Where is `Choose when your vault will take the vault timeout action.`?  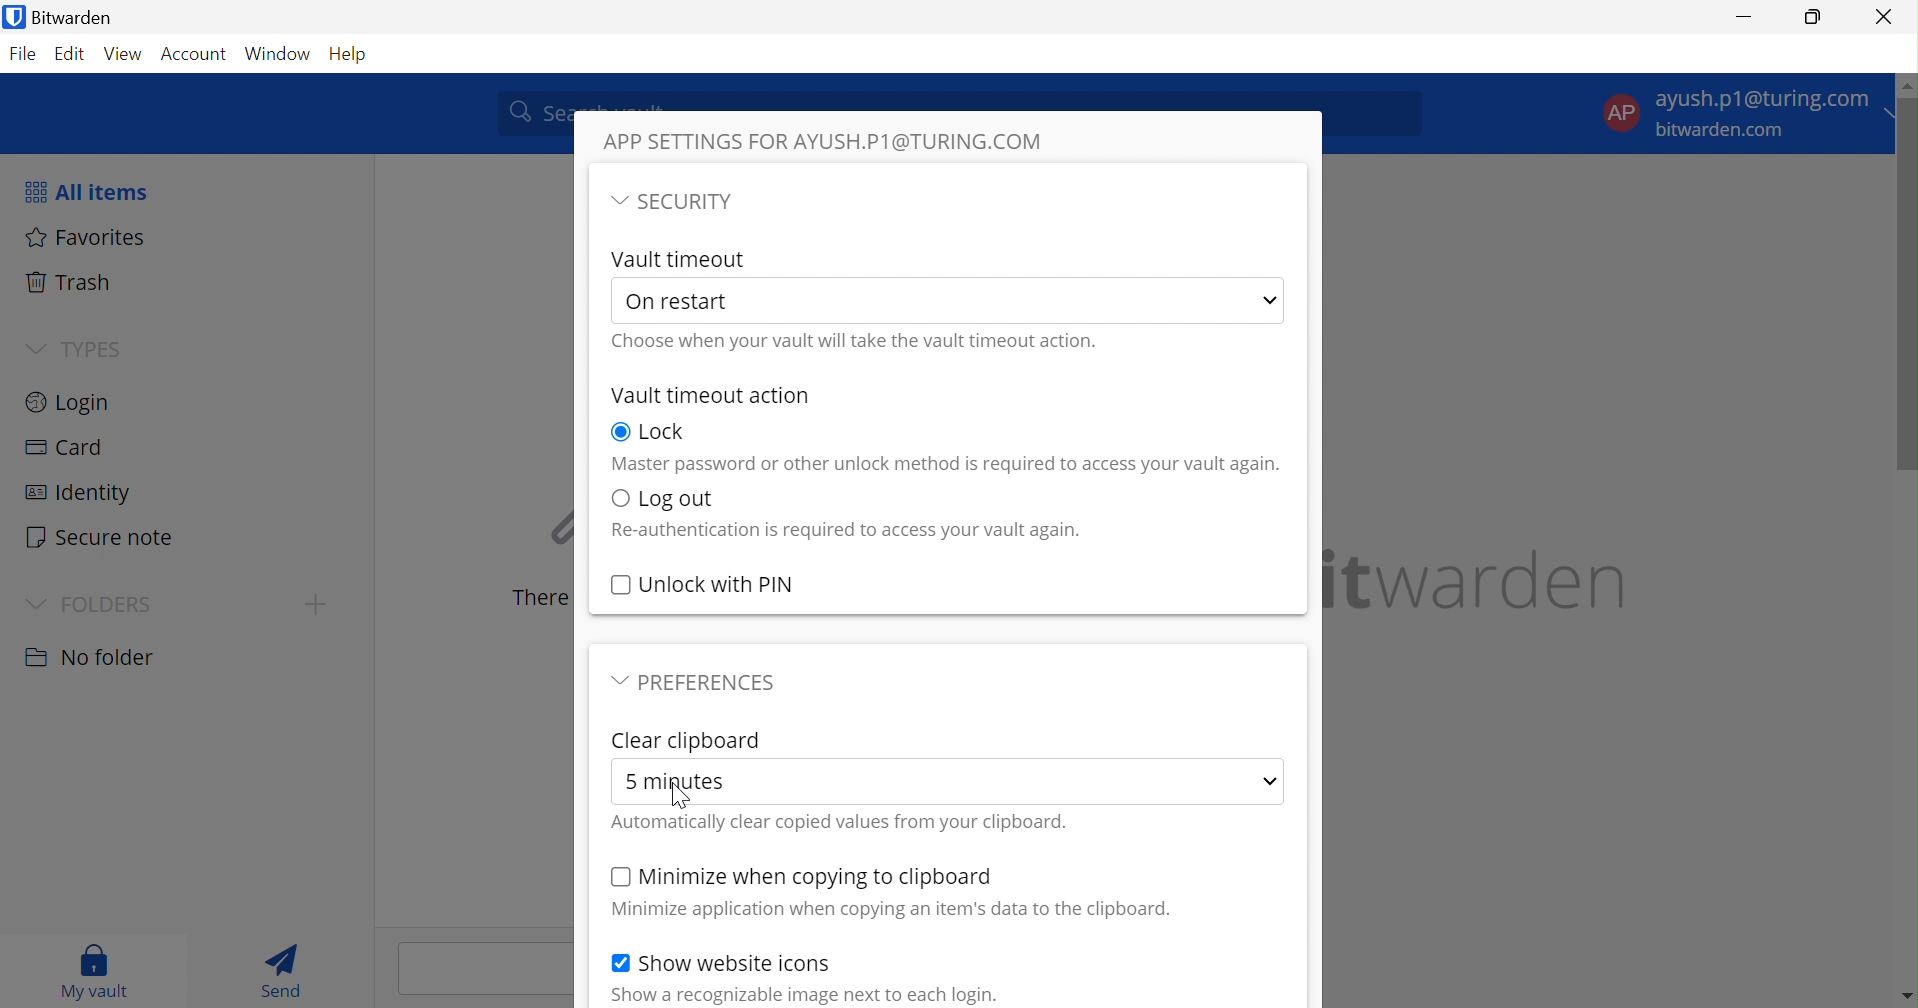
Choose when your vault will take the vault timeout action. is located at coordinates (856, 341).